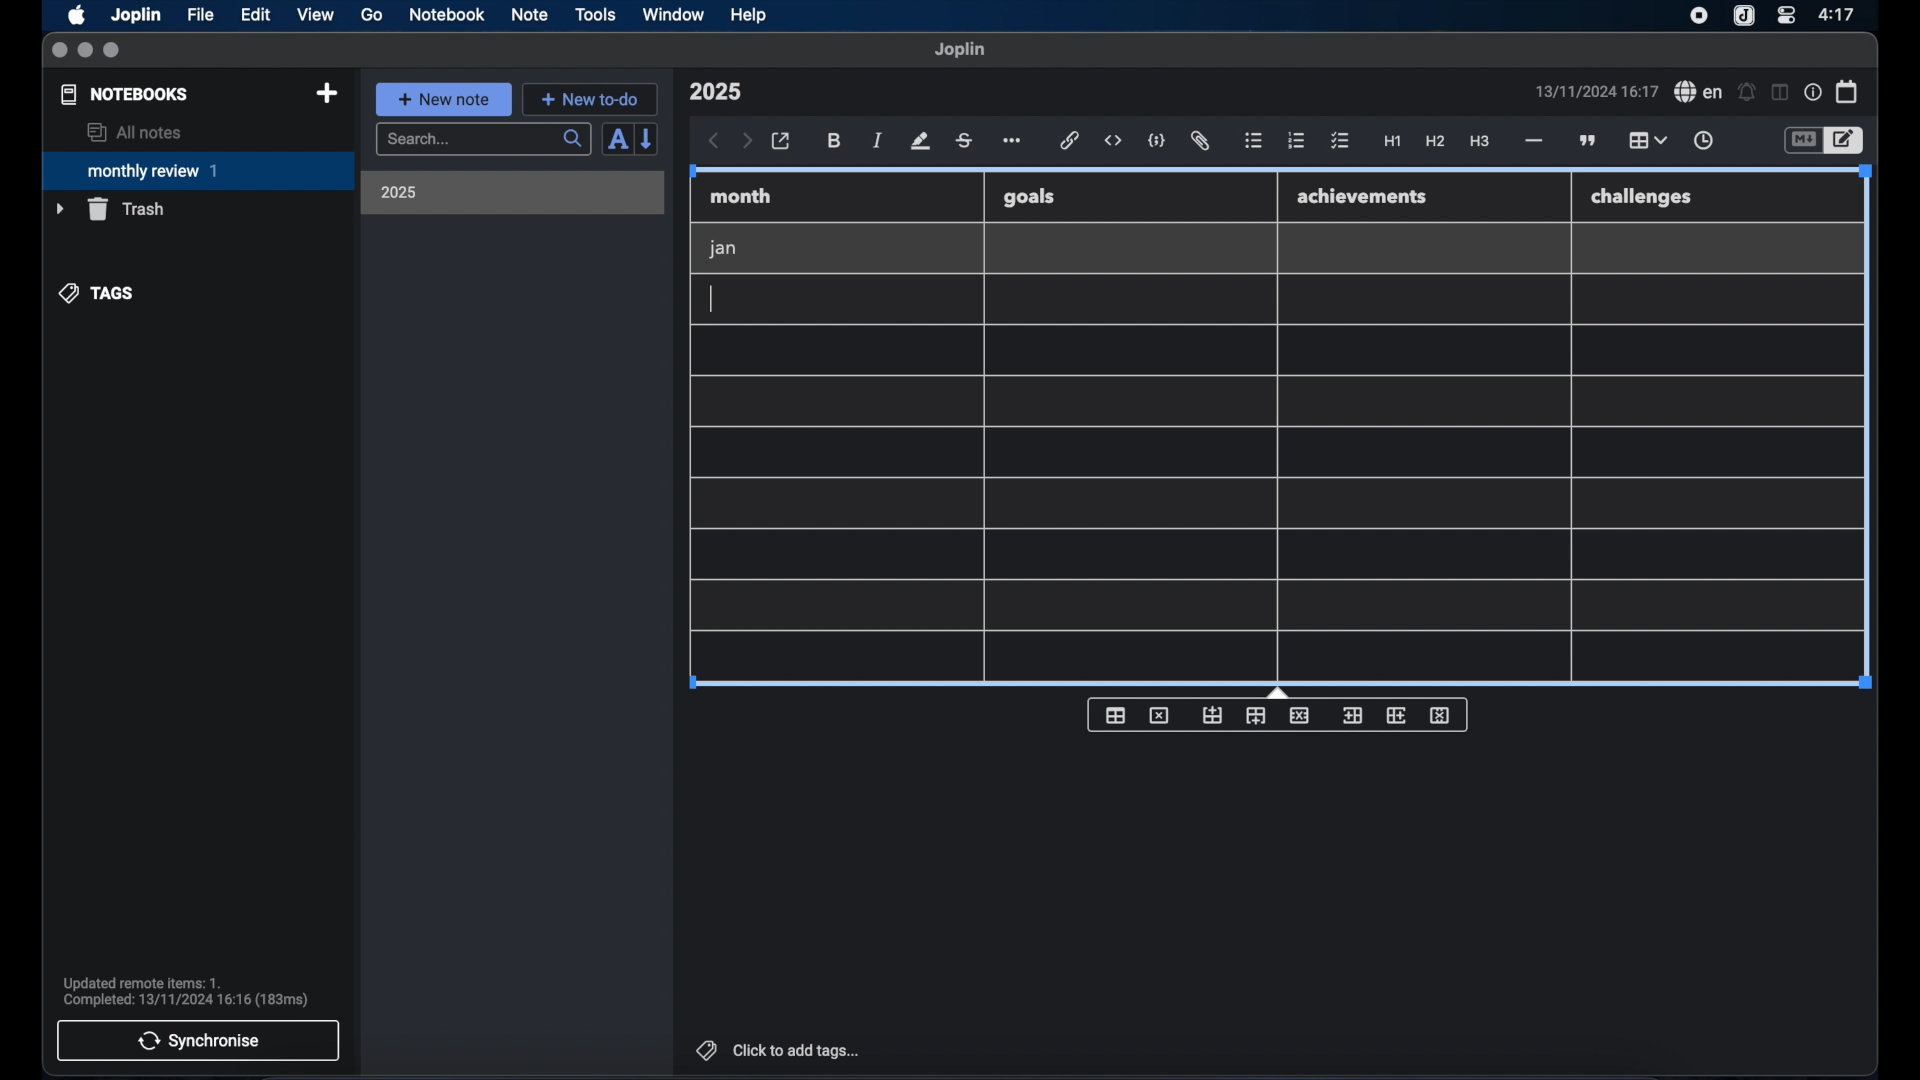 This screenshot has height=1080, width=1920. I want to click on open in external editor, so click(782, 142).